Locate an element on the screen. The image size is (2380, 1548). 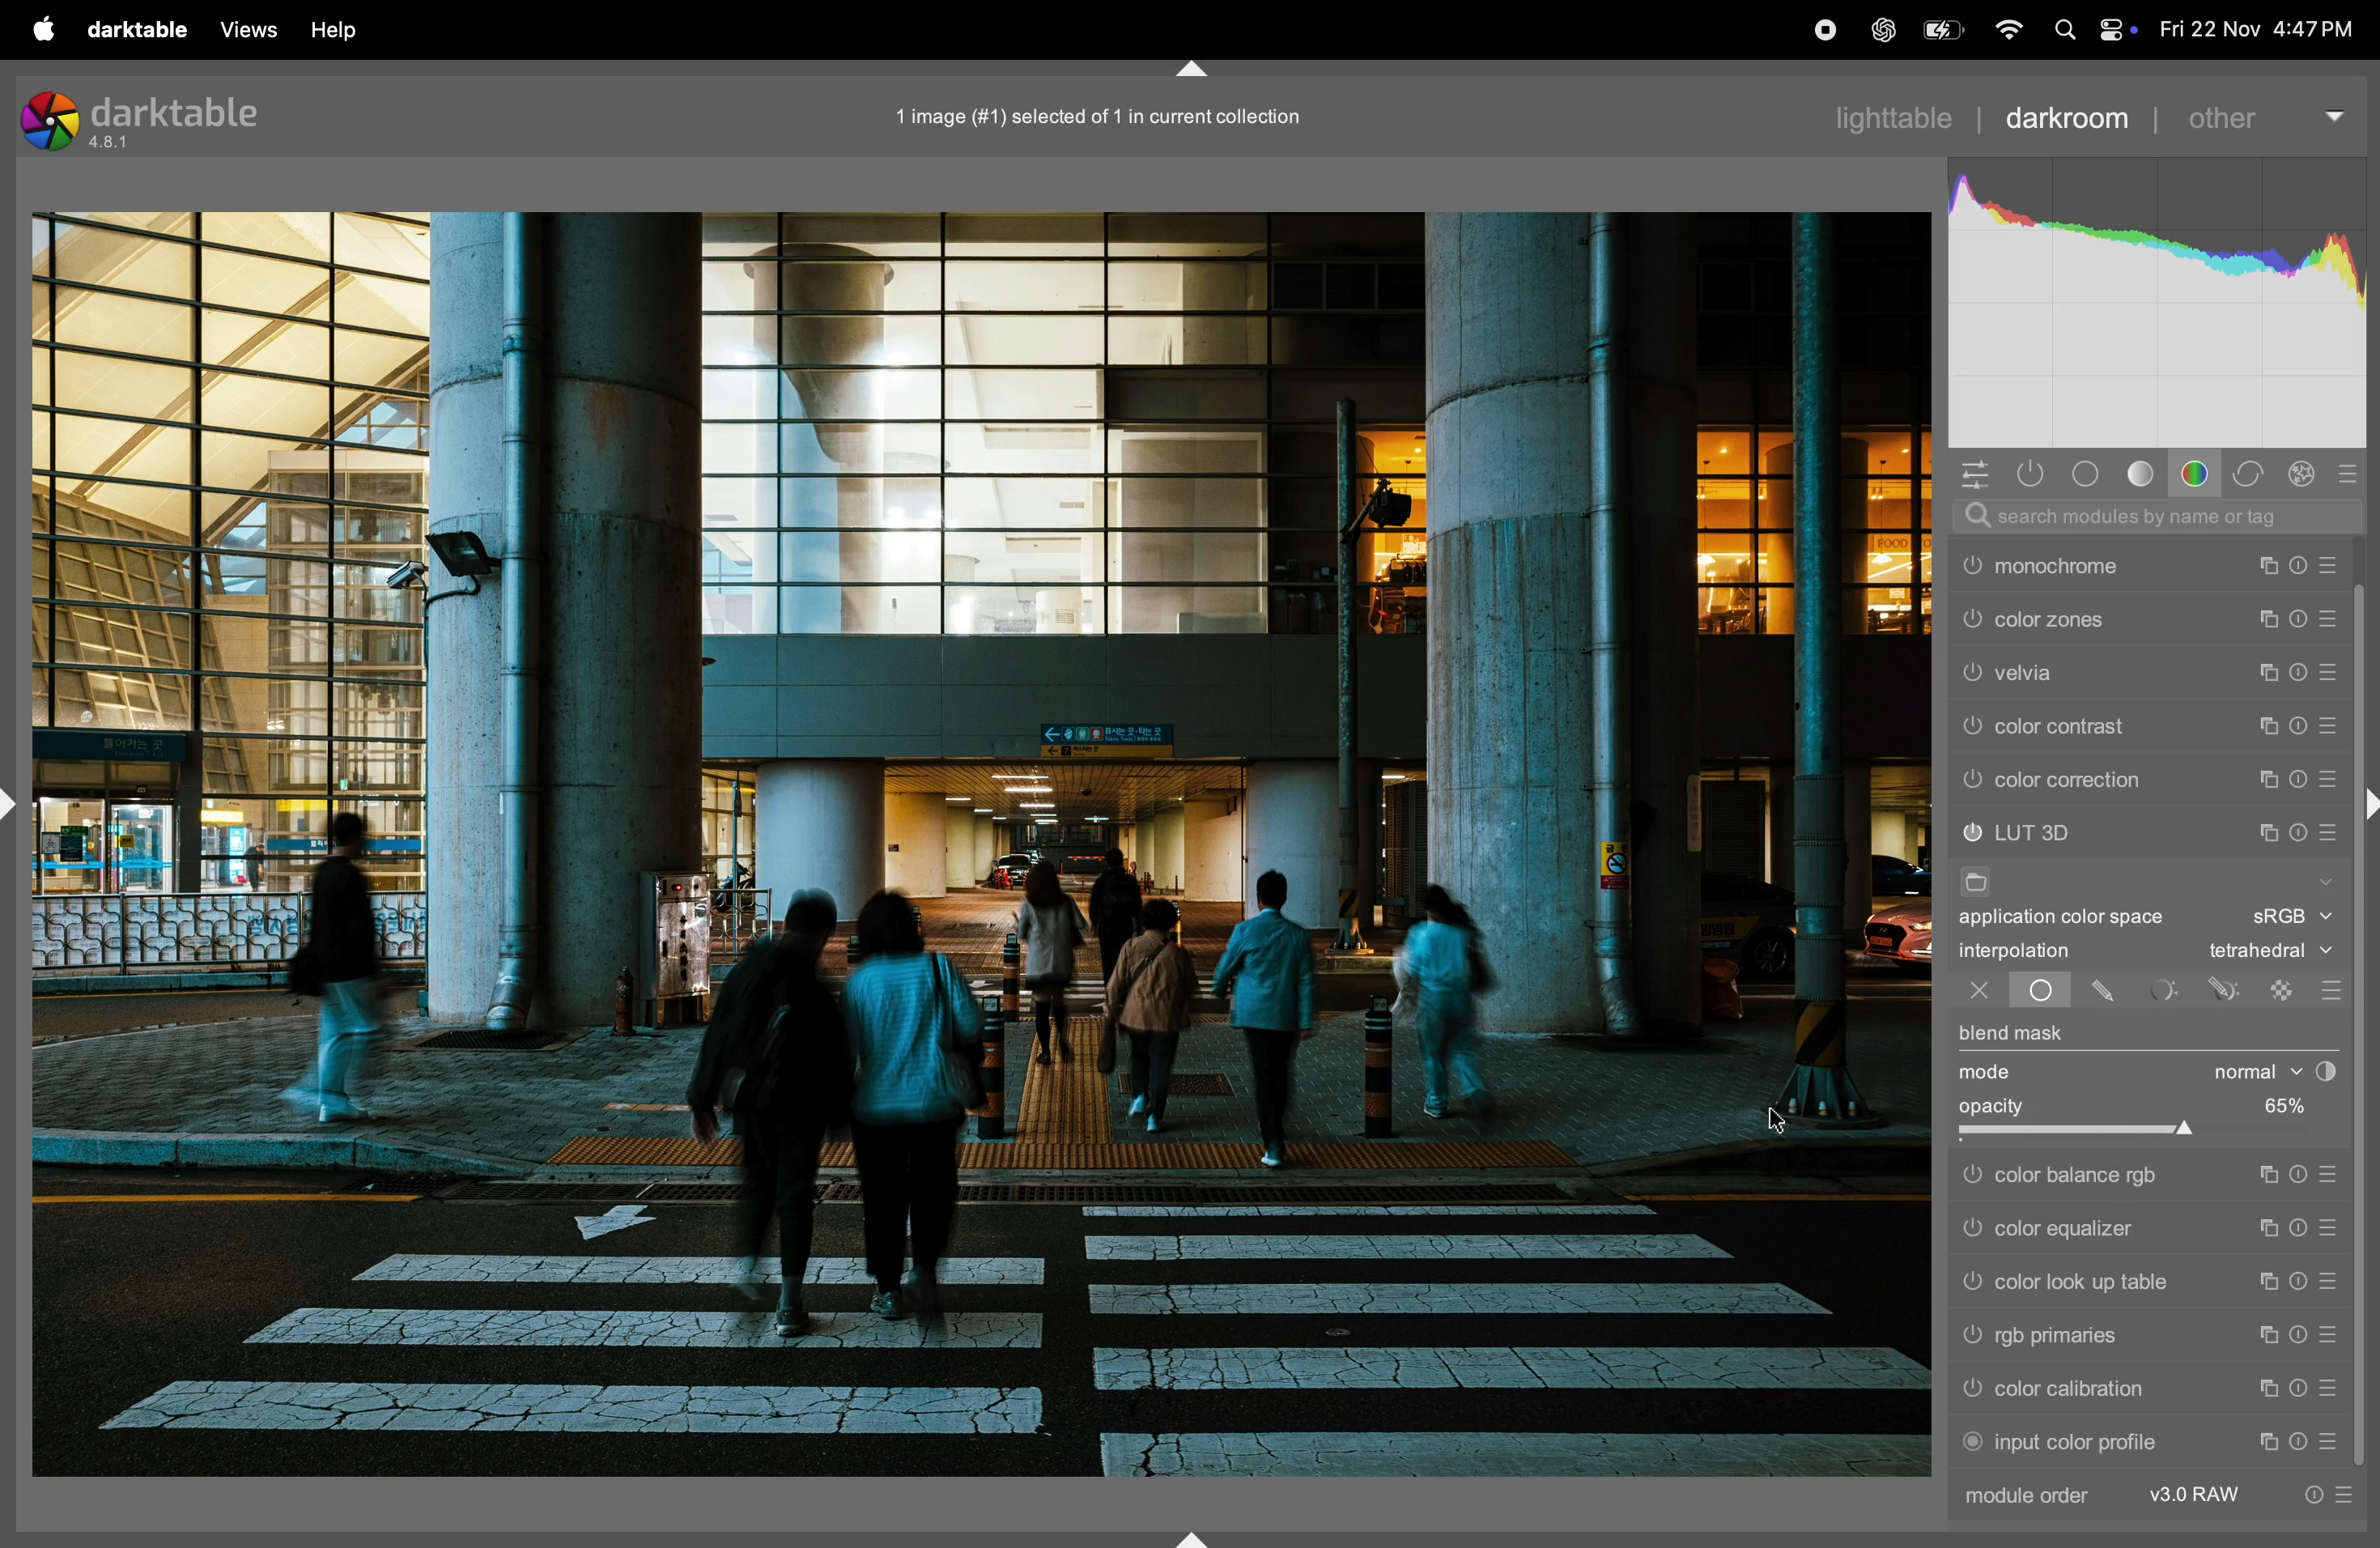
LUT 3d is located at coordinates (2114, 830).